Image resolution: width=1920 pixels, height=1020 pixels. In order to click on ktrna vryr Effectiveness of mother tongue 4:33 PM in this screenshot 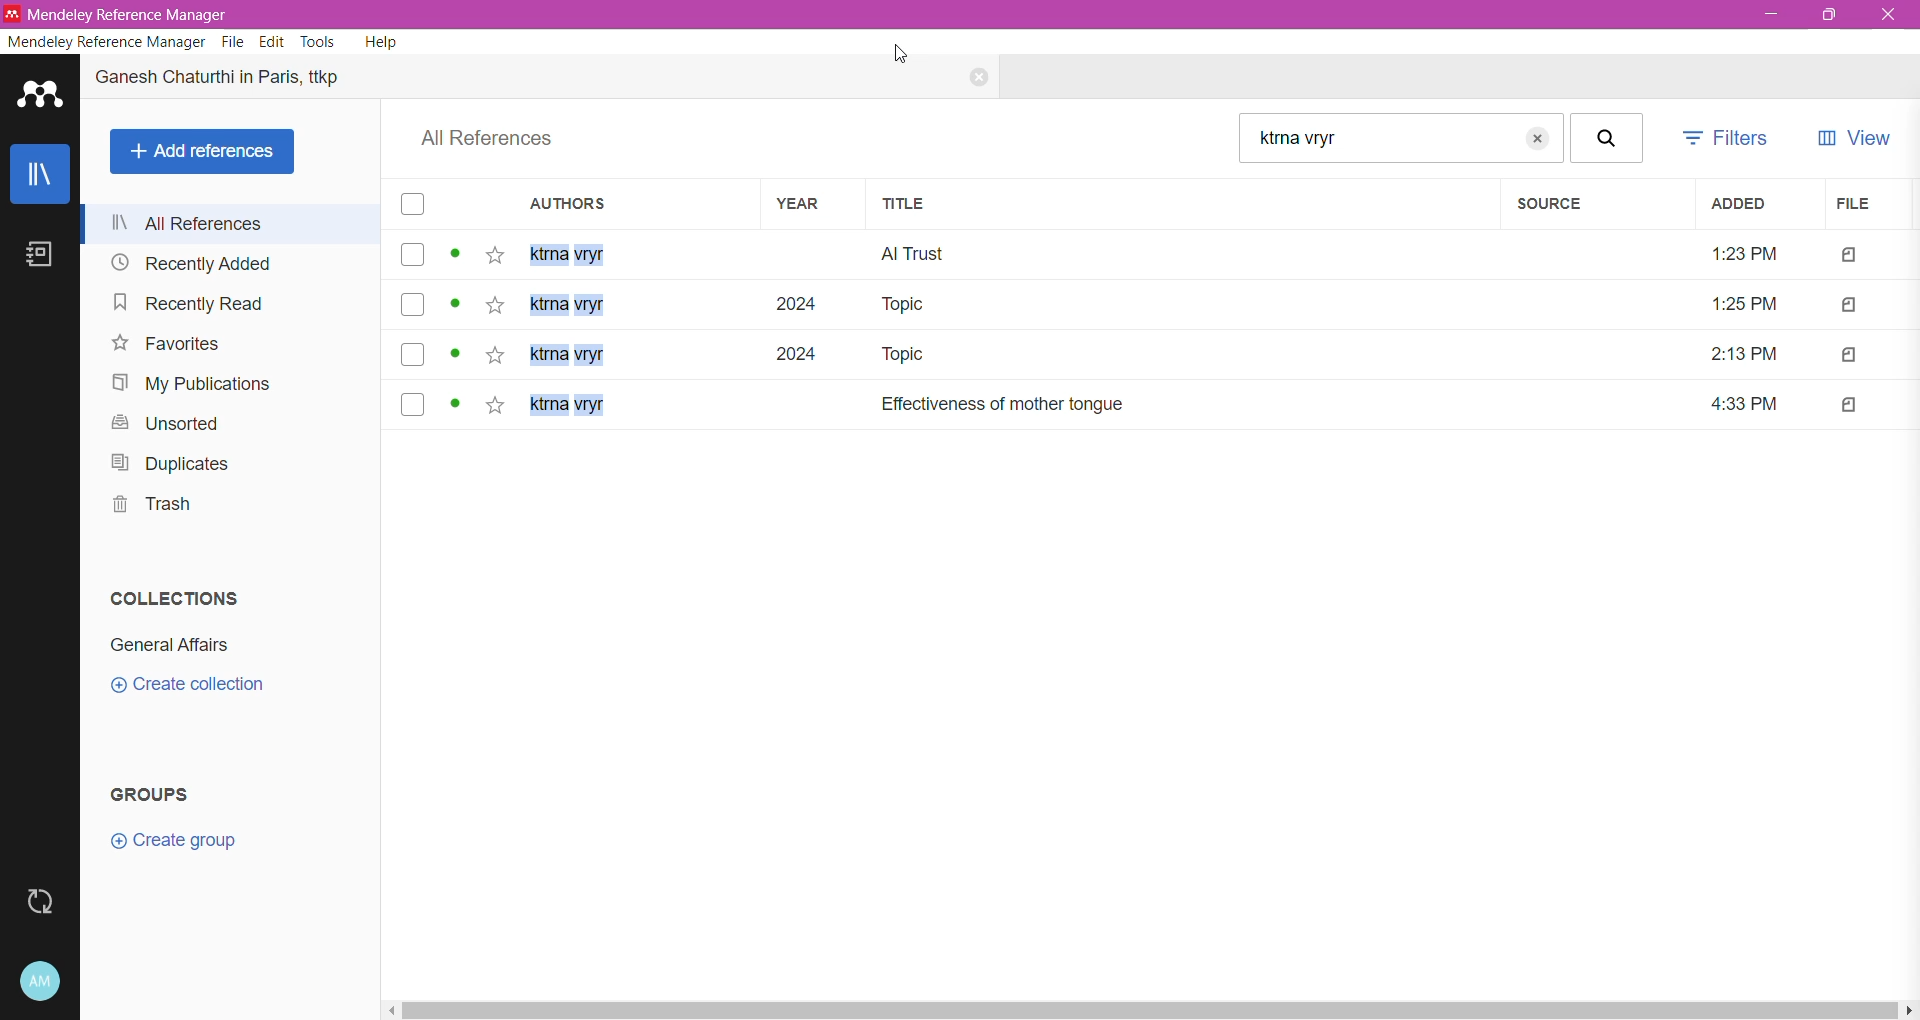, I will do `click(1148, 402)`.